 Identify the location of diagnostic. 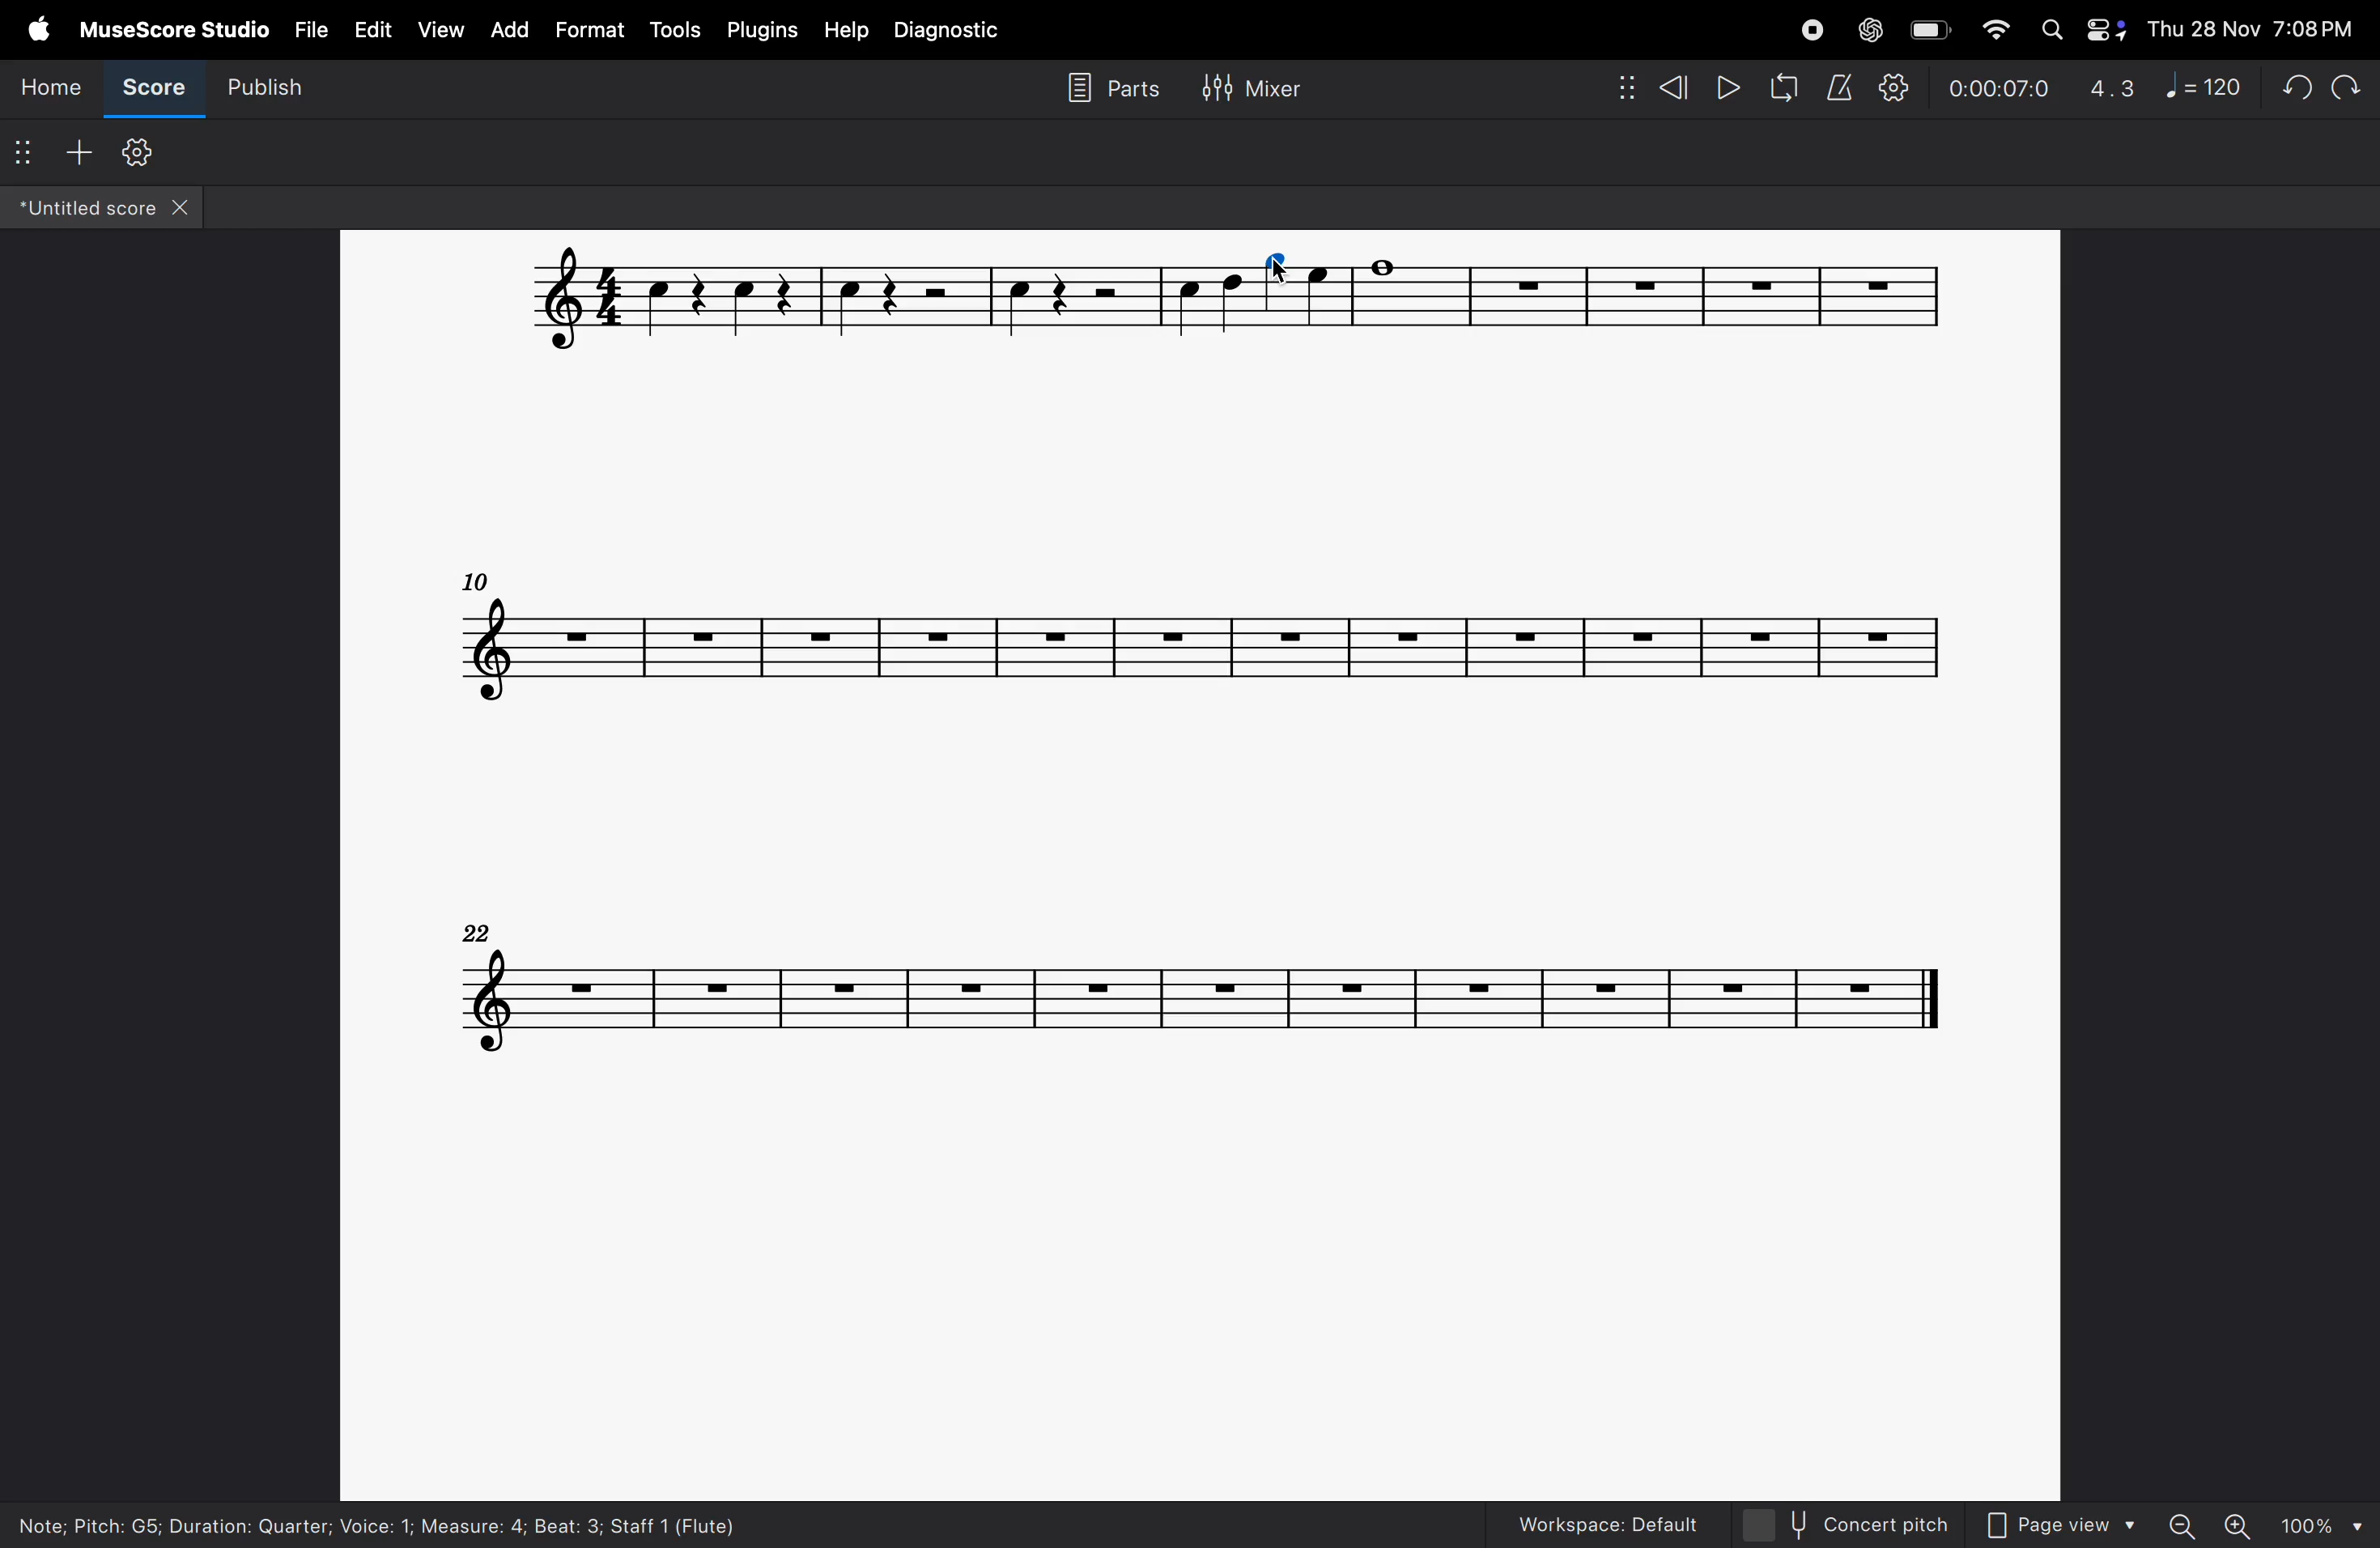
(955, 31).